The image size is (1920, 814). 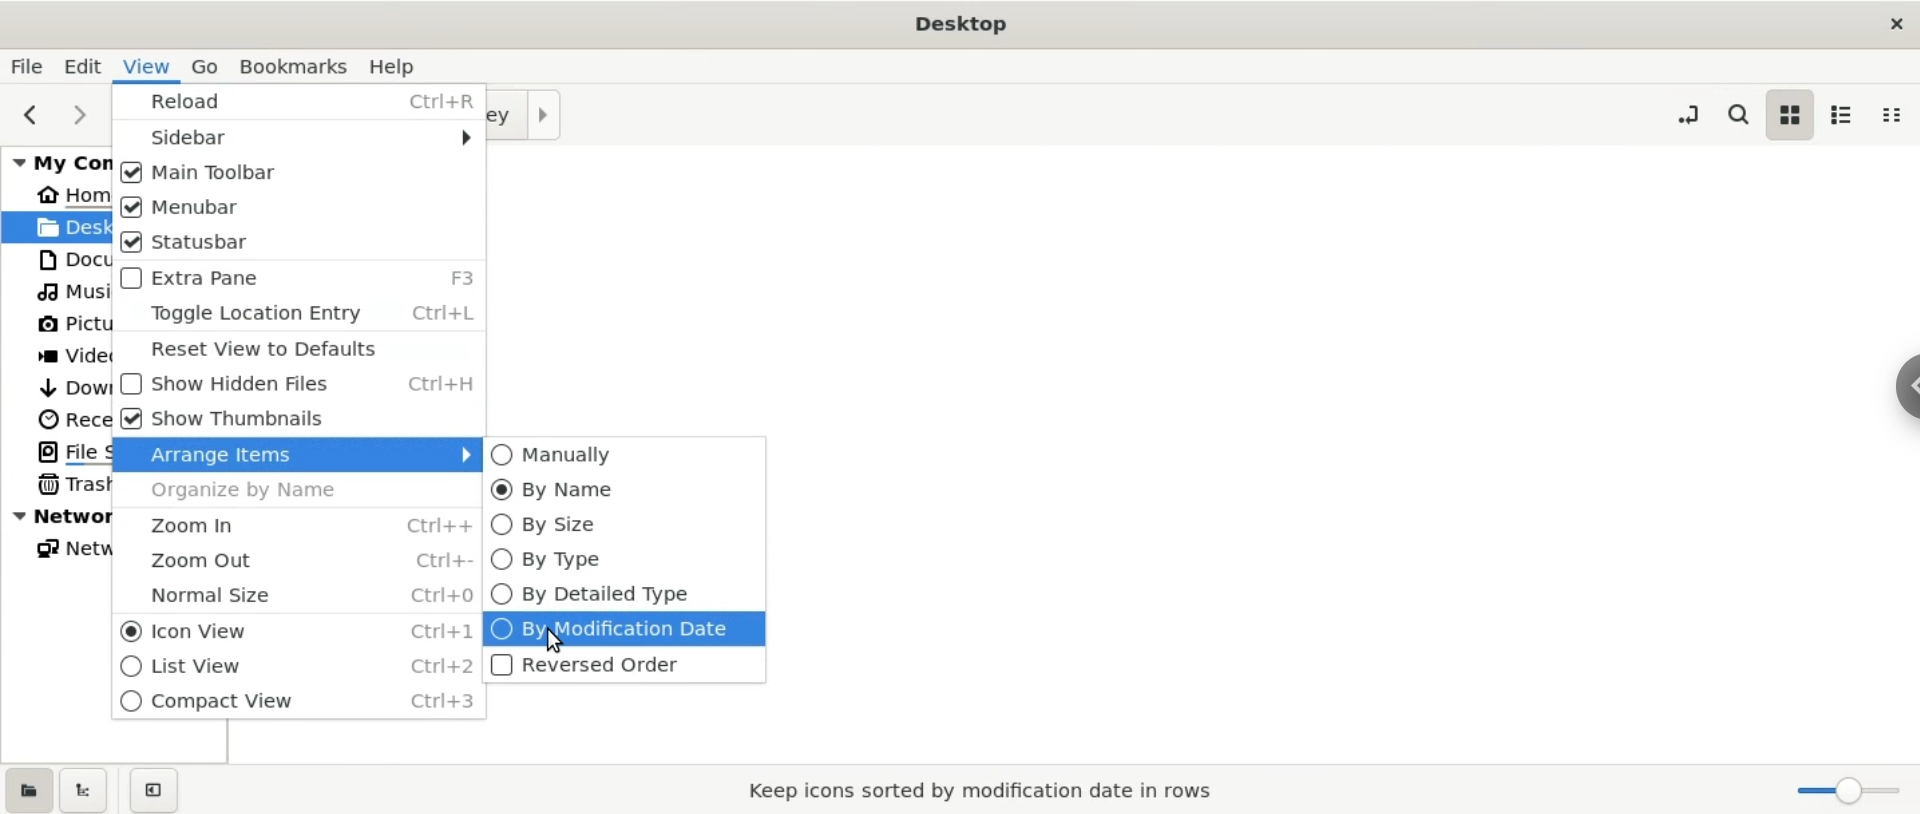 I want to click on reset view defaults, so click(x=297, y=349).